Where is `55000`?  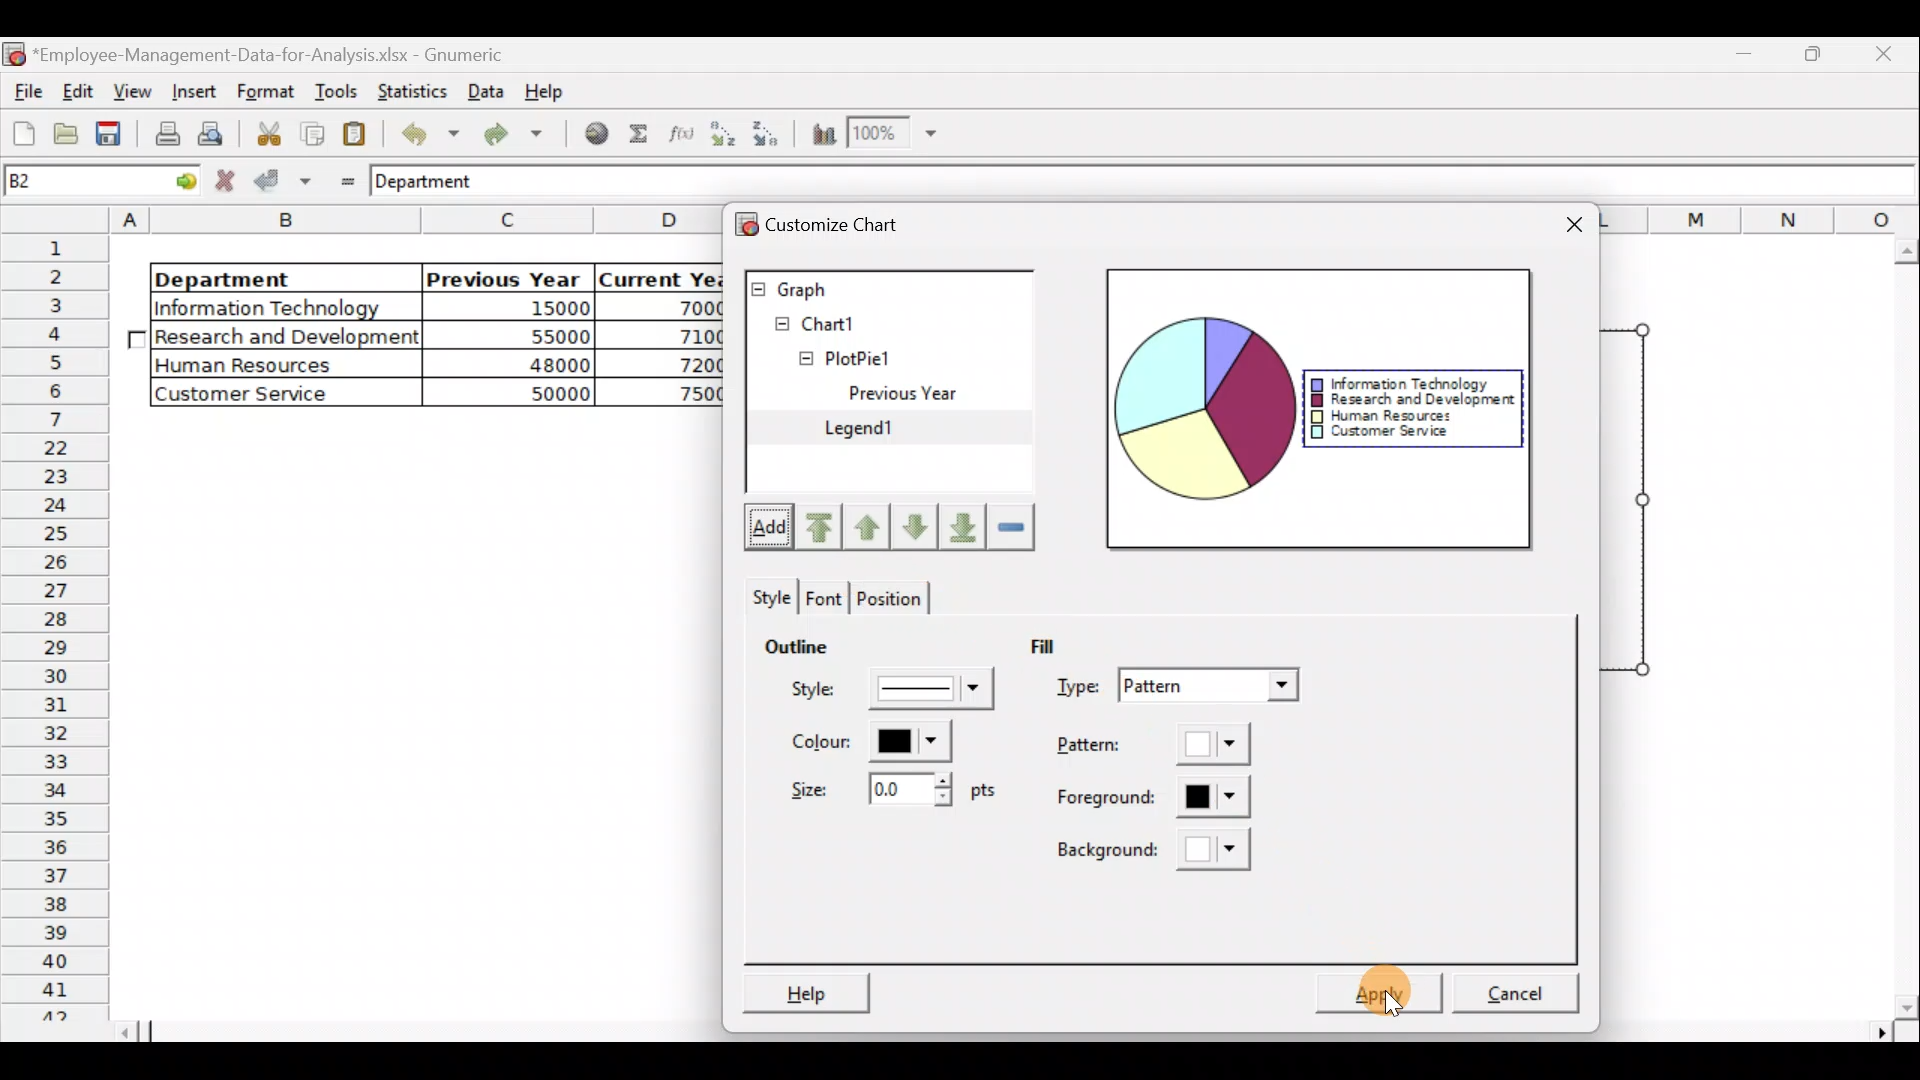
55000 is located at coordinates (548, 336).